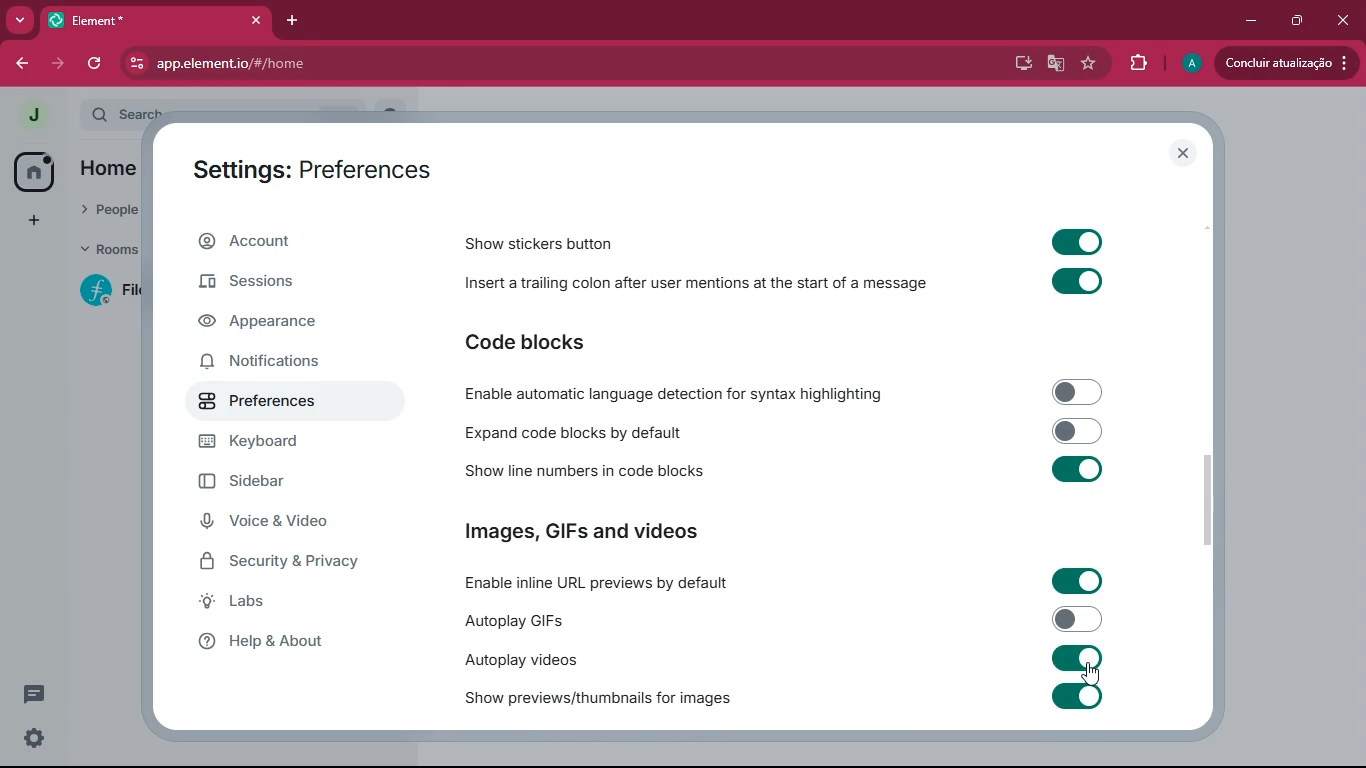 The image size is (1366, 768). What do you see at coordinates (1190, 64) in the screenshot?
I see `profile picture` at bounding box center [1190, 64].